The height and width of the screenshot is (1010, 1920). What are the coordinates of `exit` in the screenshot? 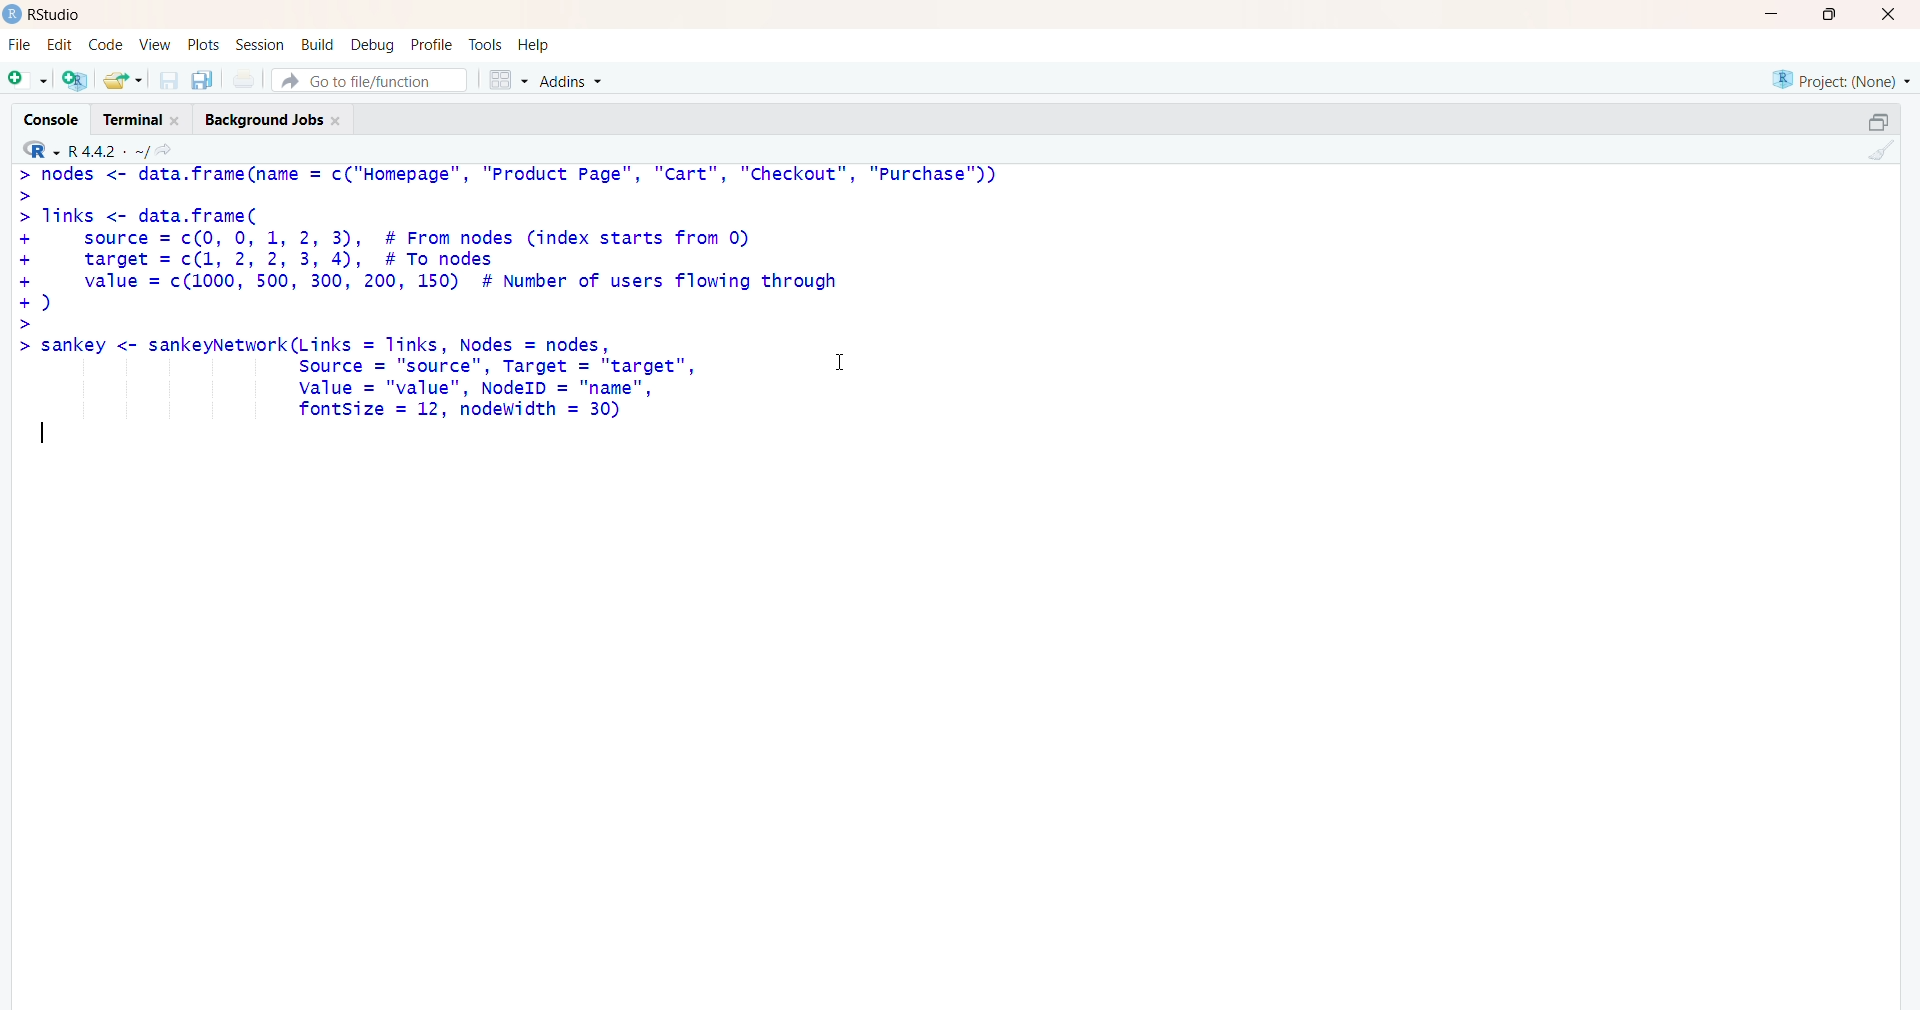 It's located at (1886, 17).